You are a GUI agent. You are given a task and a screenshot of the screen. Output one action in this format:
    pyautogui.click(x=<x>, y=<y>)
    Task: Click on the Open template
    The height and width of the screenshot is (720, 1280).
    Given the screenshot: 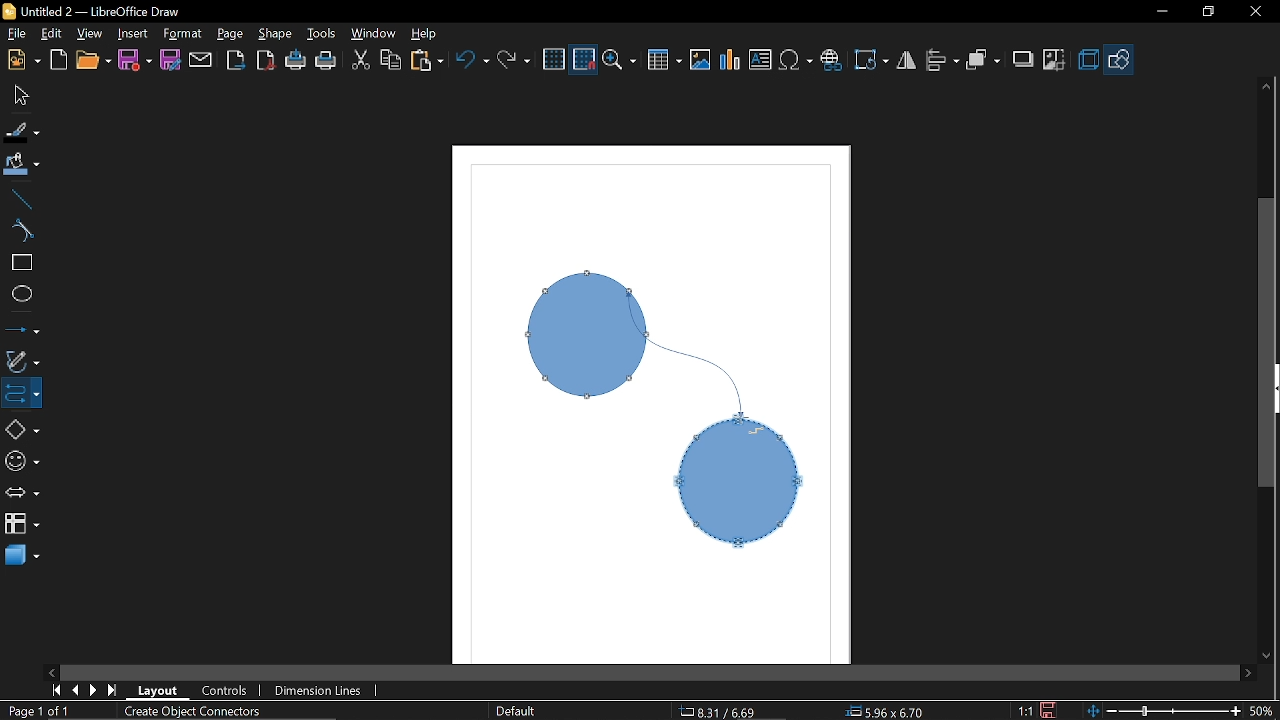 What is the action you would take?
    pyautogui.click(x=58, y=60)
    